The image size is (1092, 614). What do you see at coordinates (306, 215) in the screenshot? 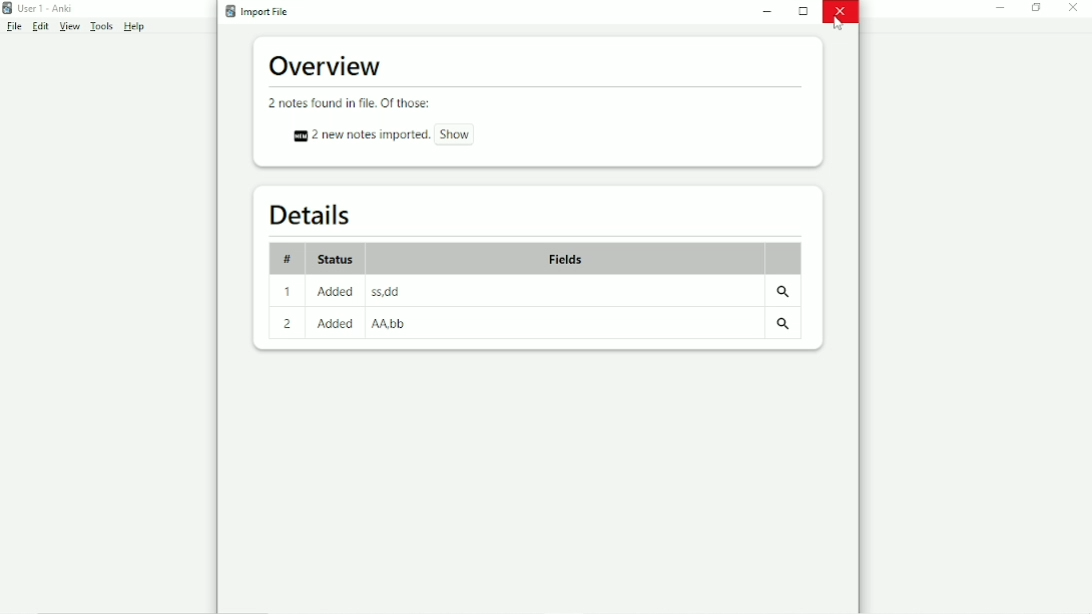
I see `Details` at bounding box center [306, 215].